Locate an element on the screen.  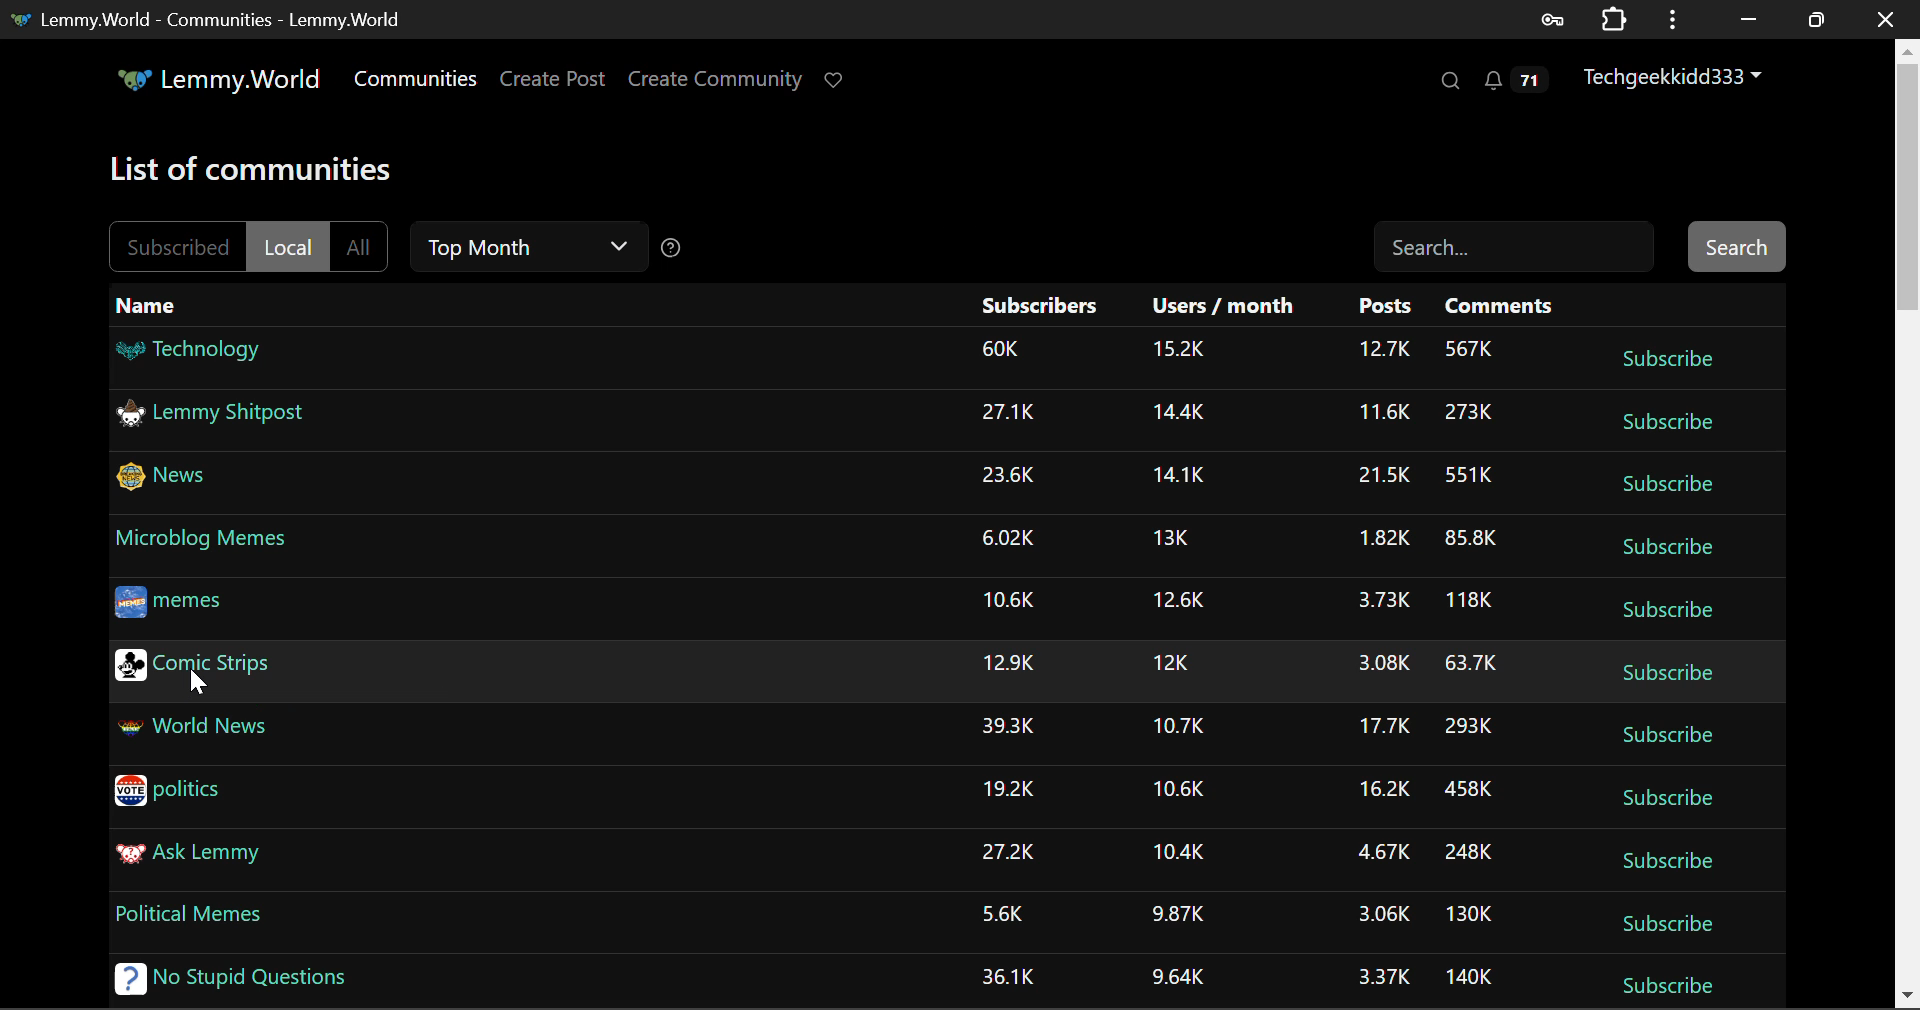
Techgeekkidd333 is located at coordinates (1668, 79).